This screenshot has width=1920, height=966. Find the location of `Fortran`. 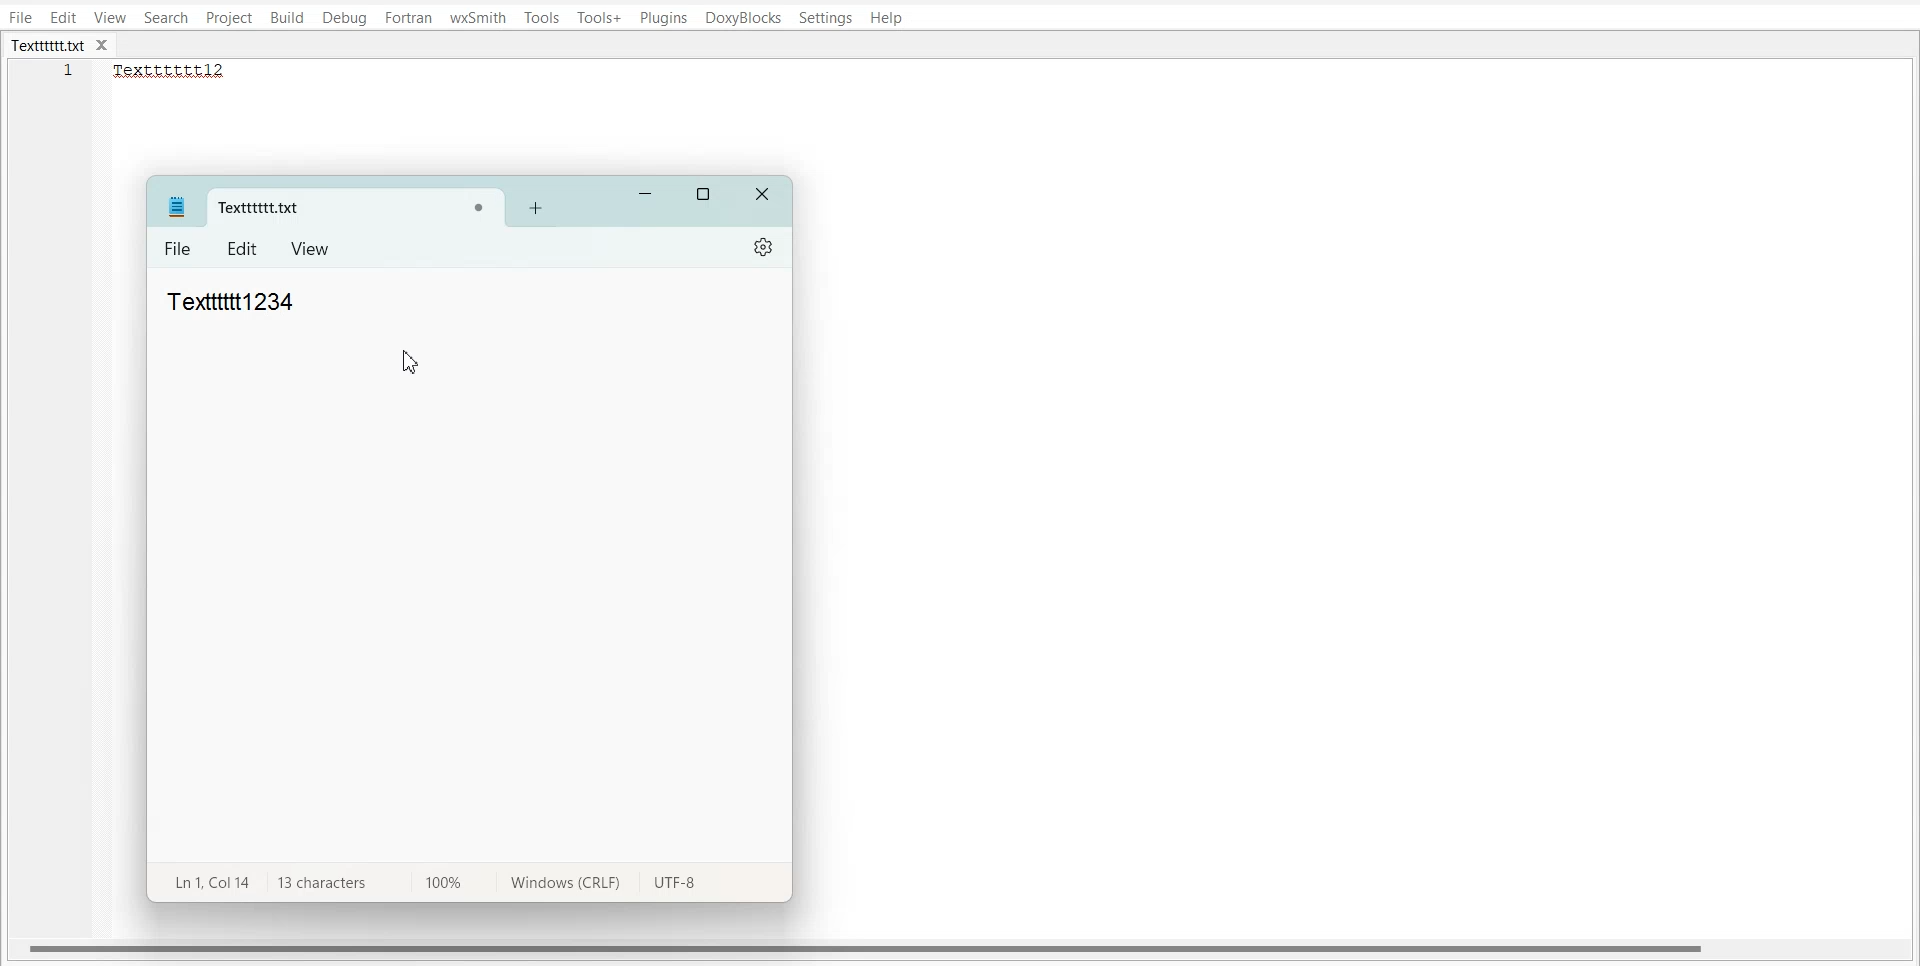

Fortran is located at coordinates (408, 18).